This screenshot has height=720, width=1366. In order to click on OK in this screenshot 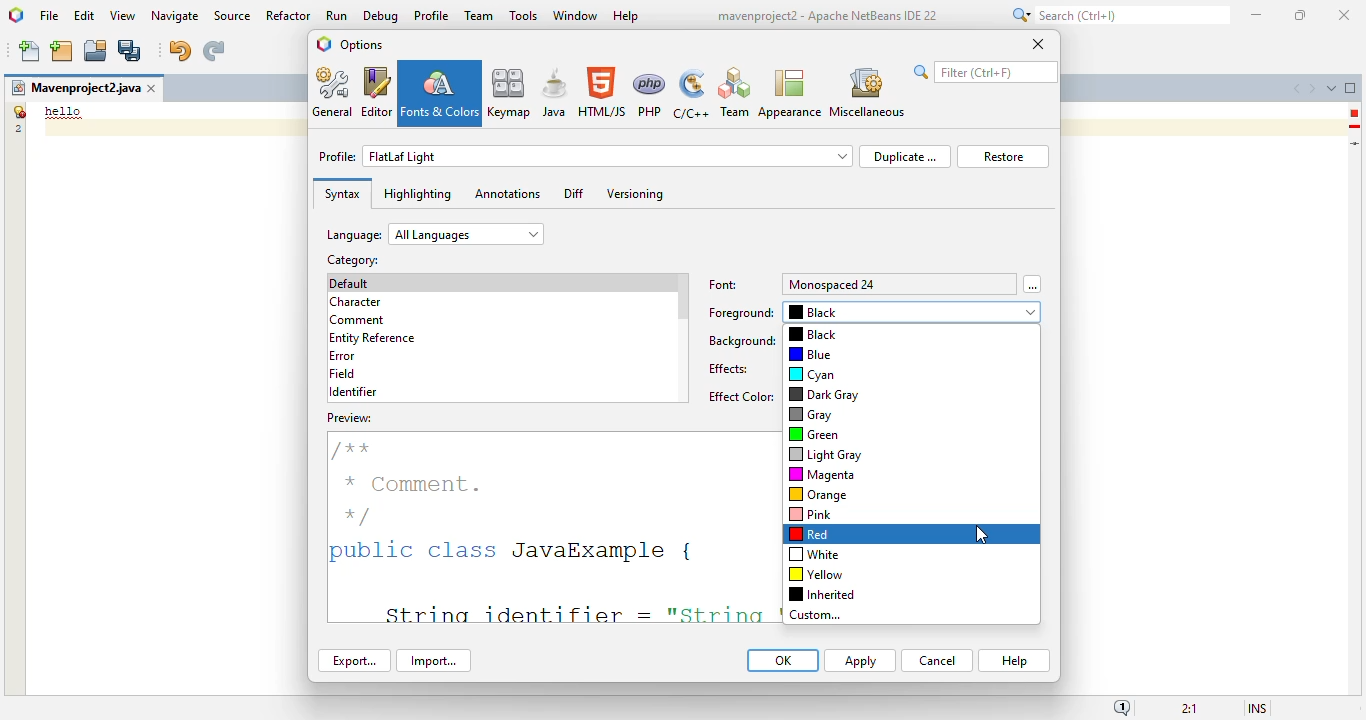, I will do `click(783, 660)`.